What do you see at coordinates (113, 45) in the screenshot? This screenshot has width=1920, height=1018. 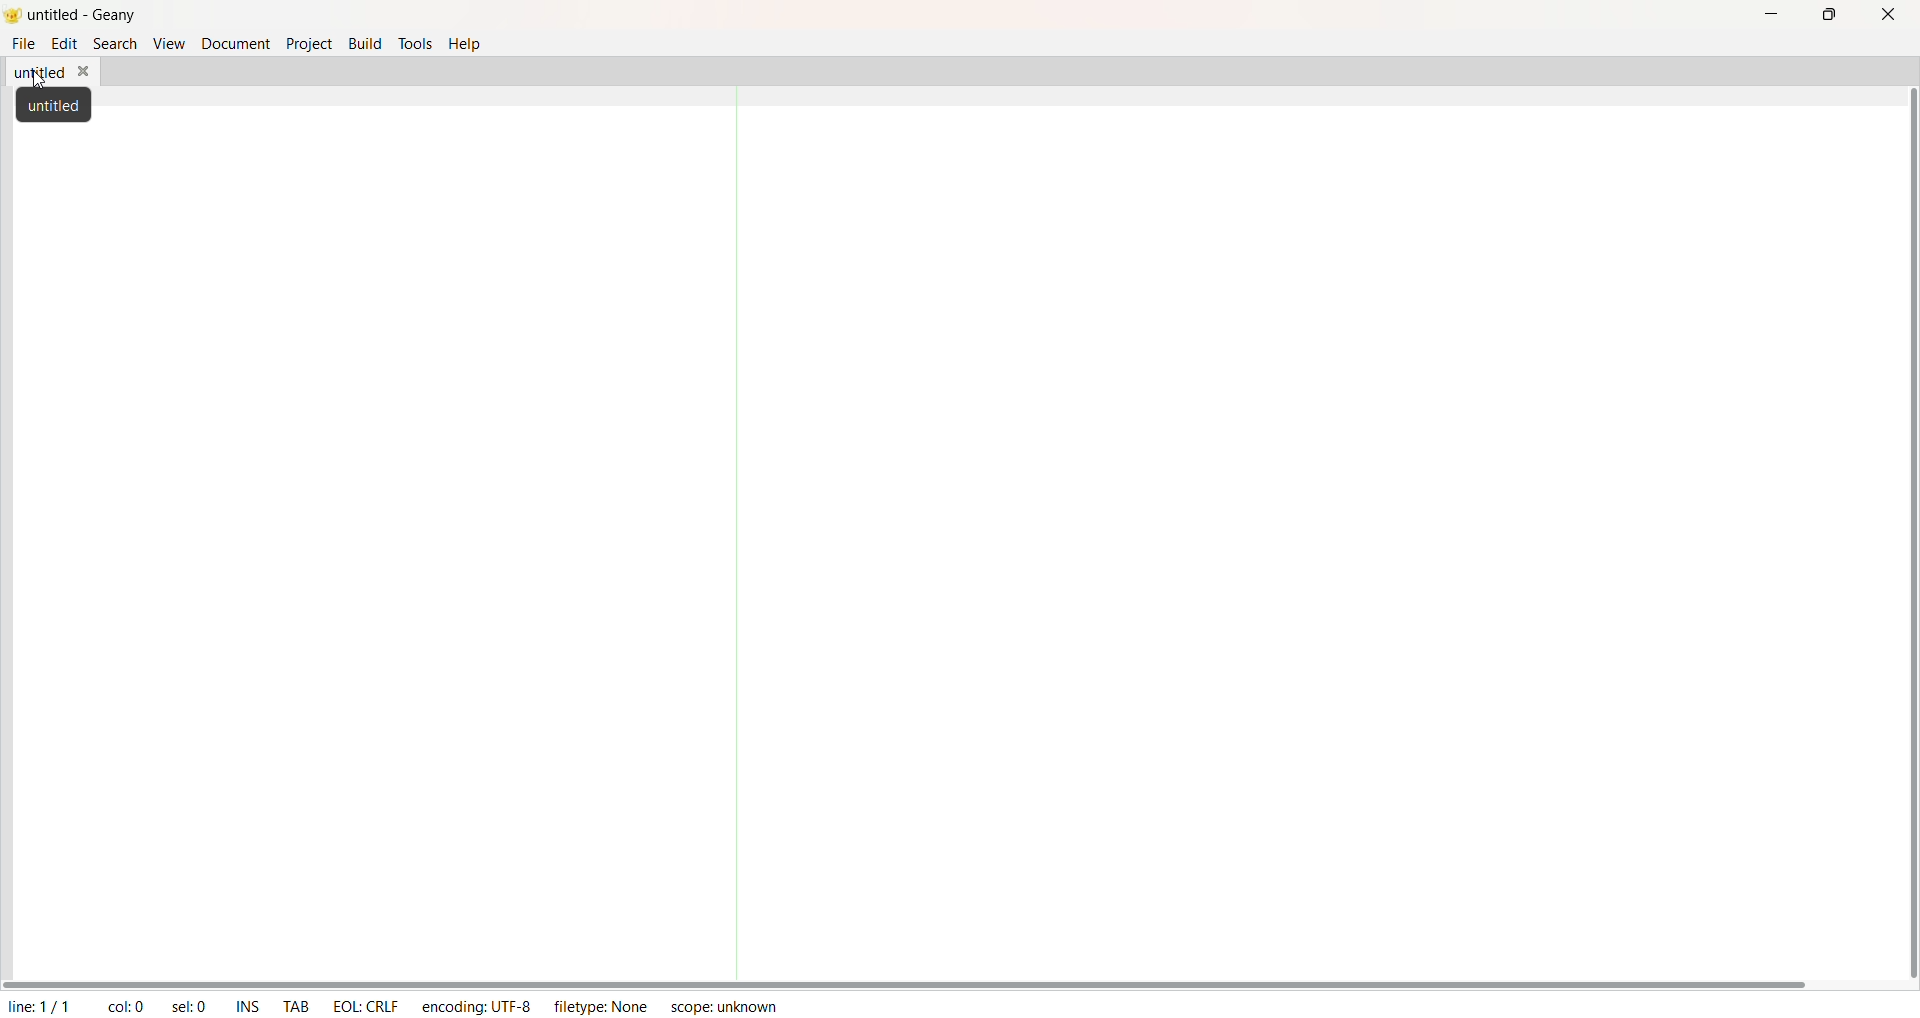 I see `Search` at bounding box center [113, 45].